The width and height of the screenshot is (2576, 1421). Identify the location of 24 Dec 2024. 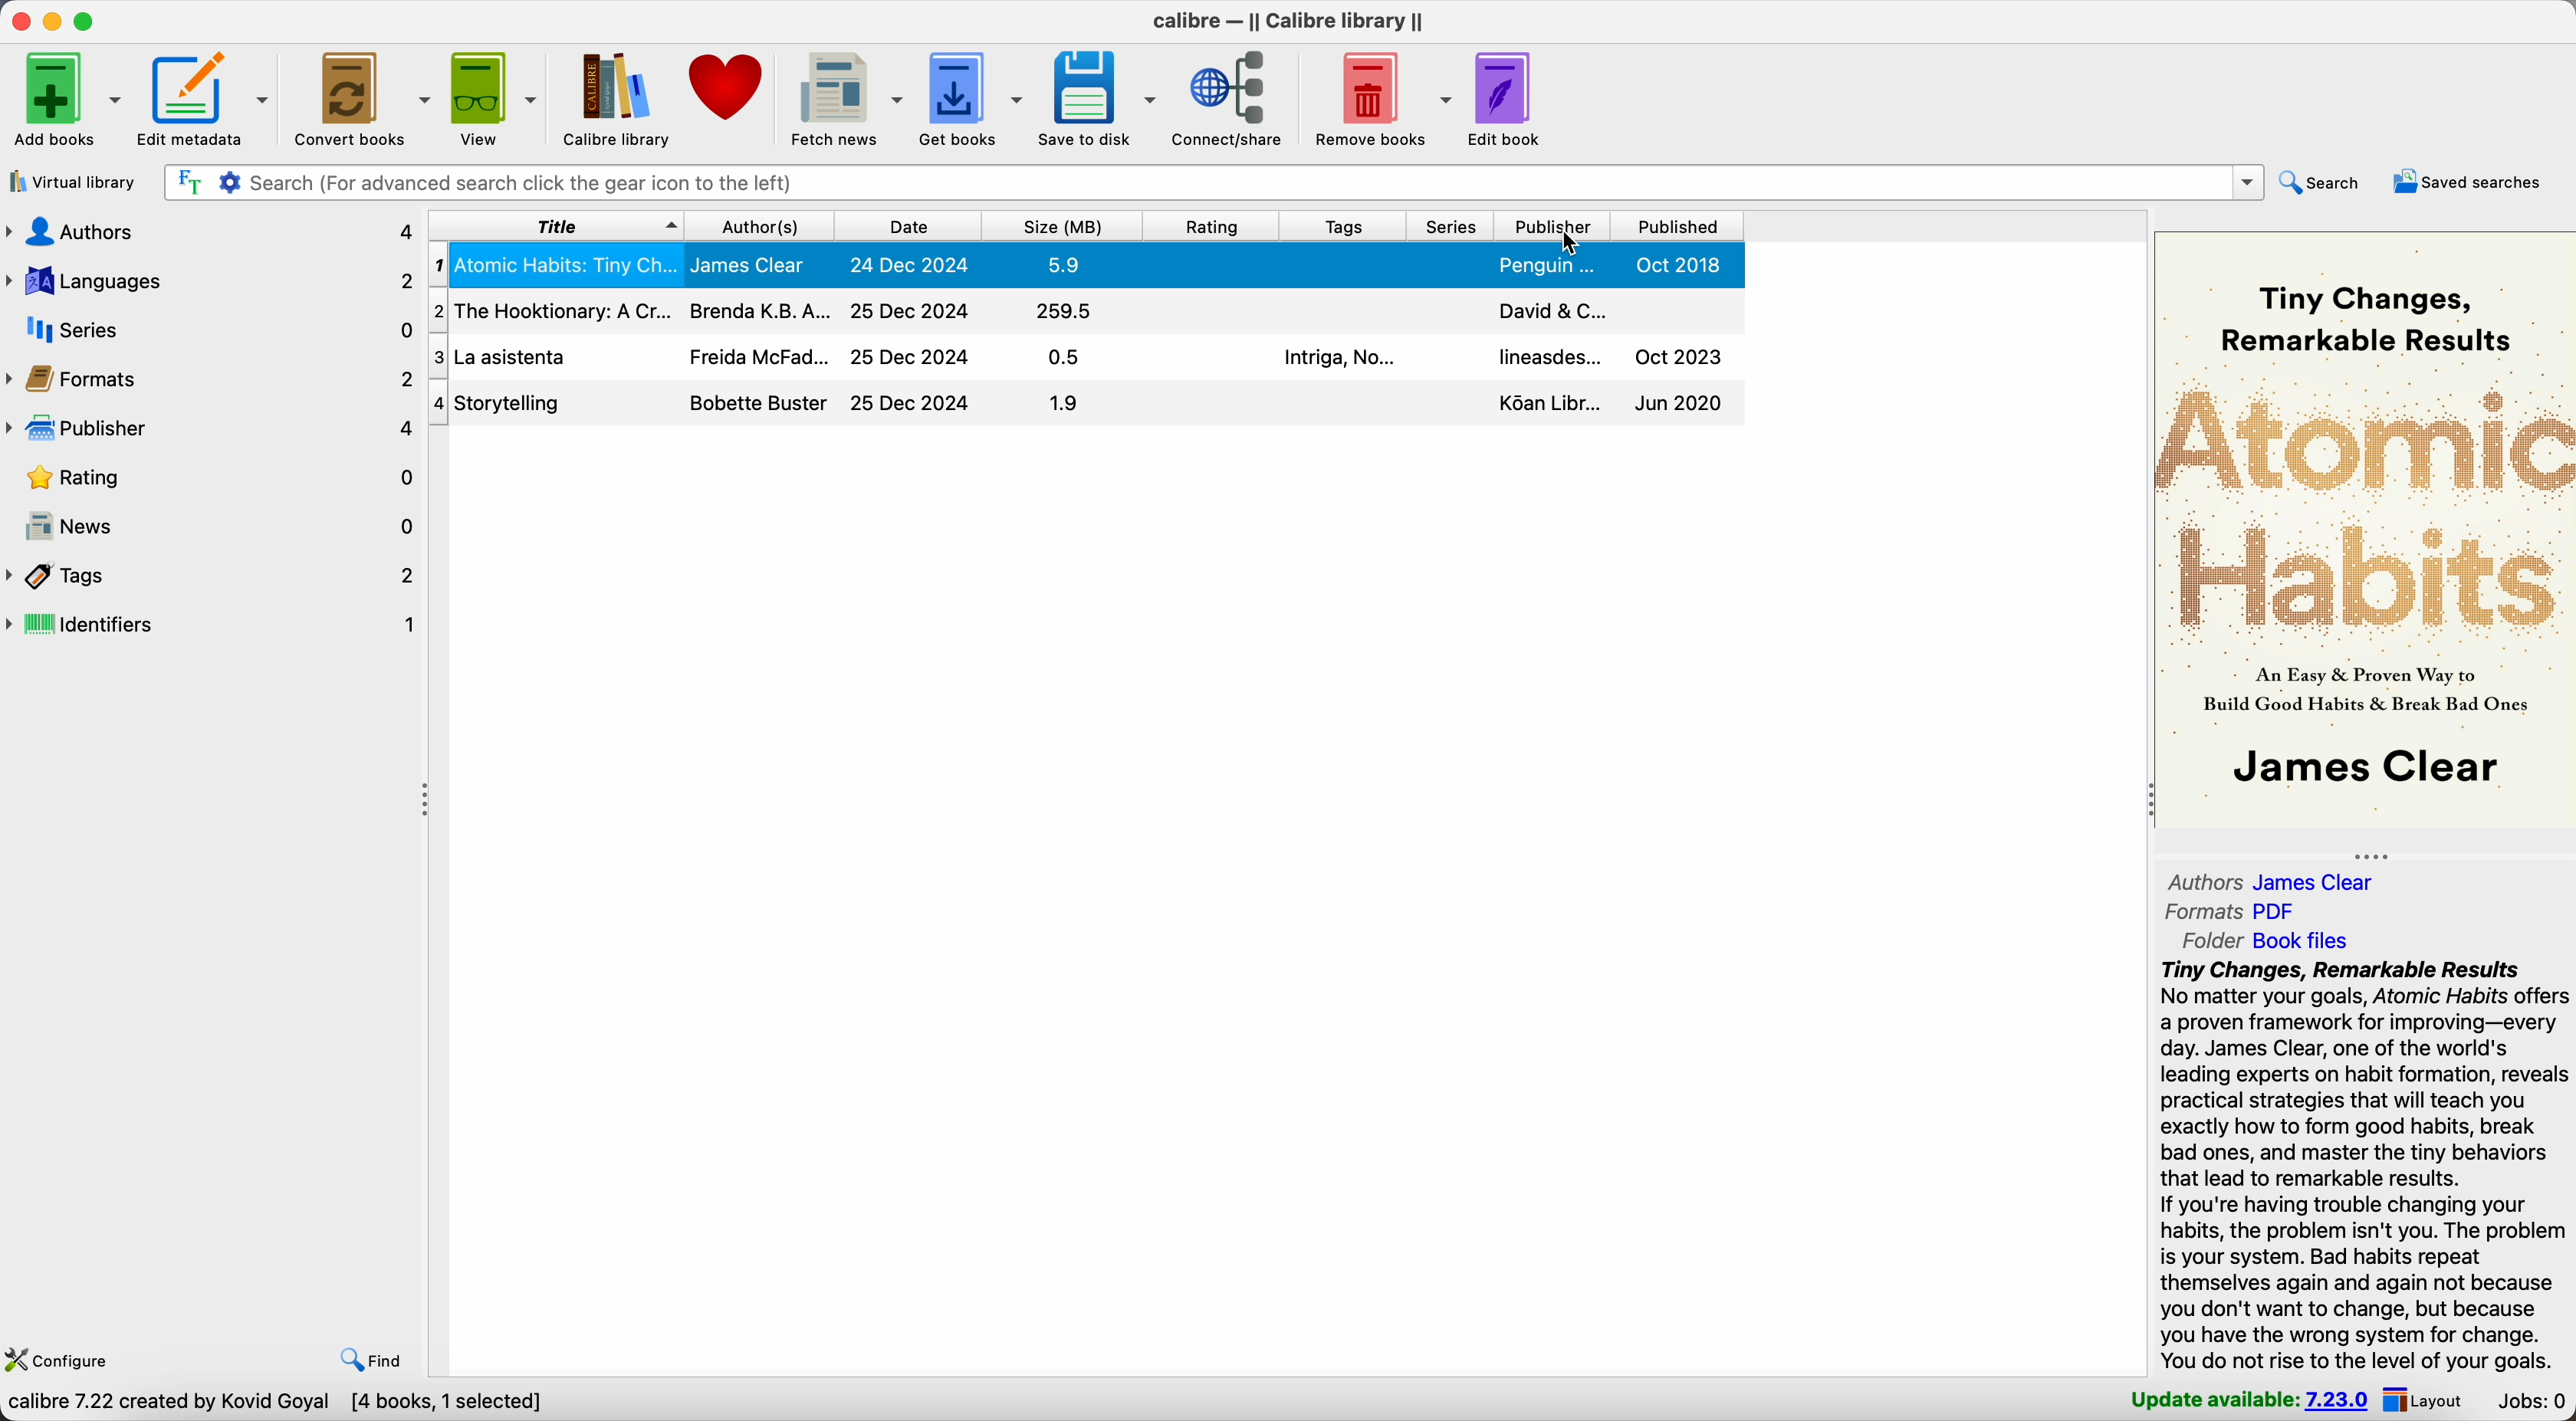
(910, 401).